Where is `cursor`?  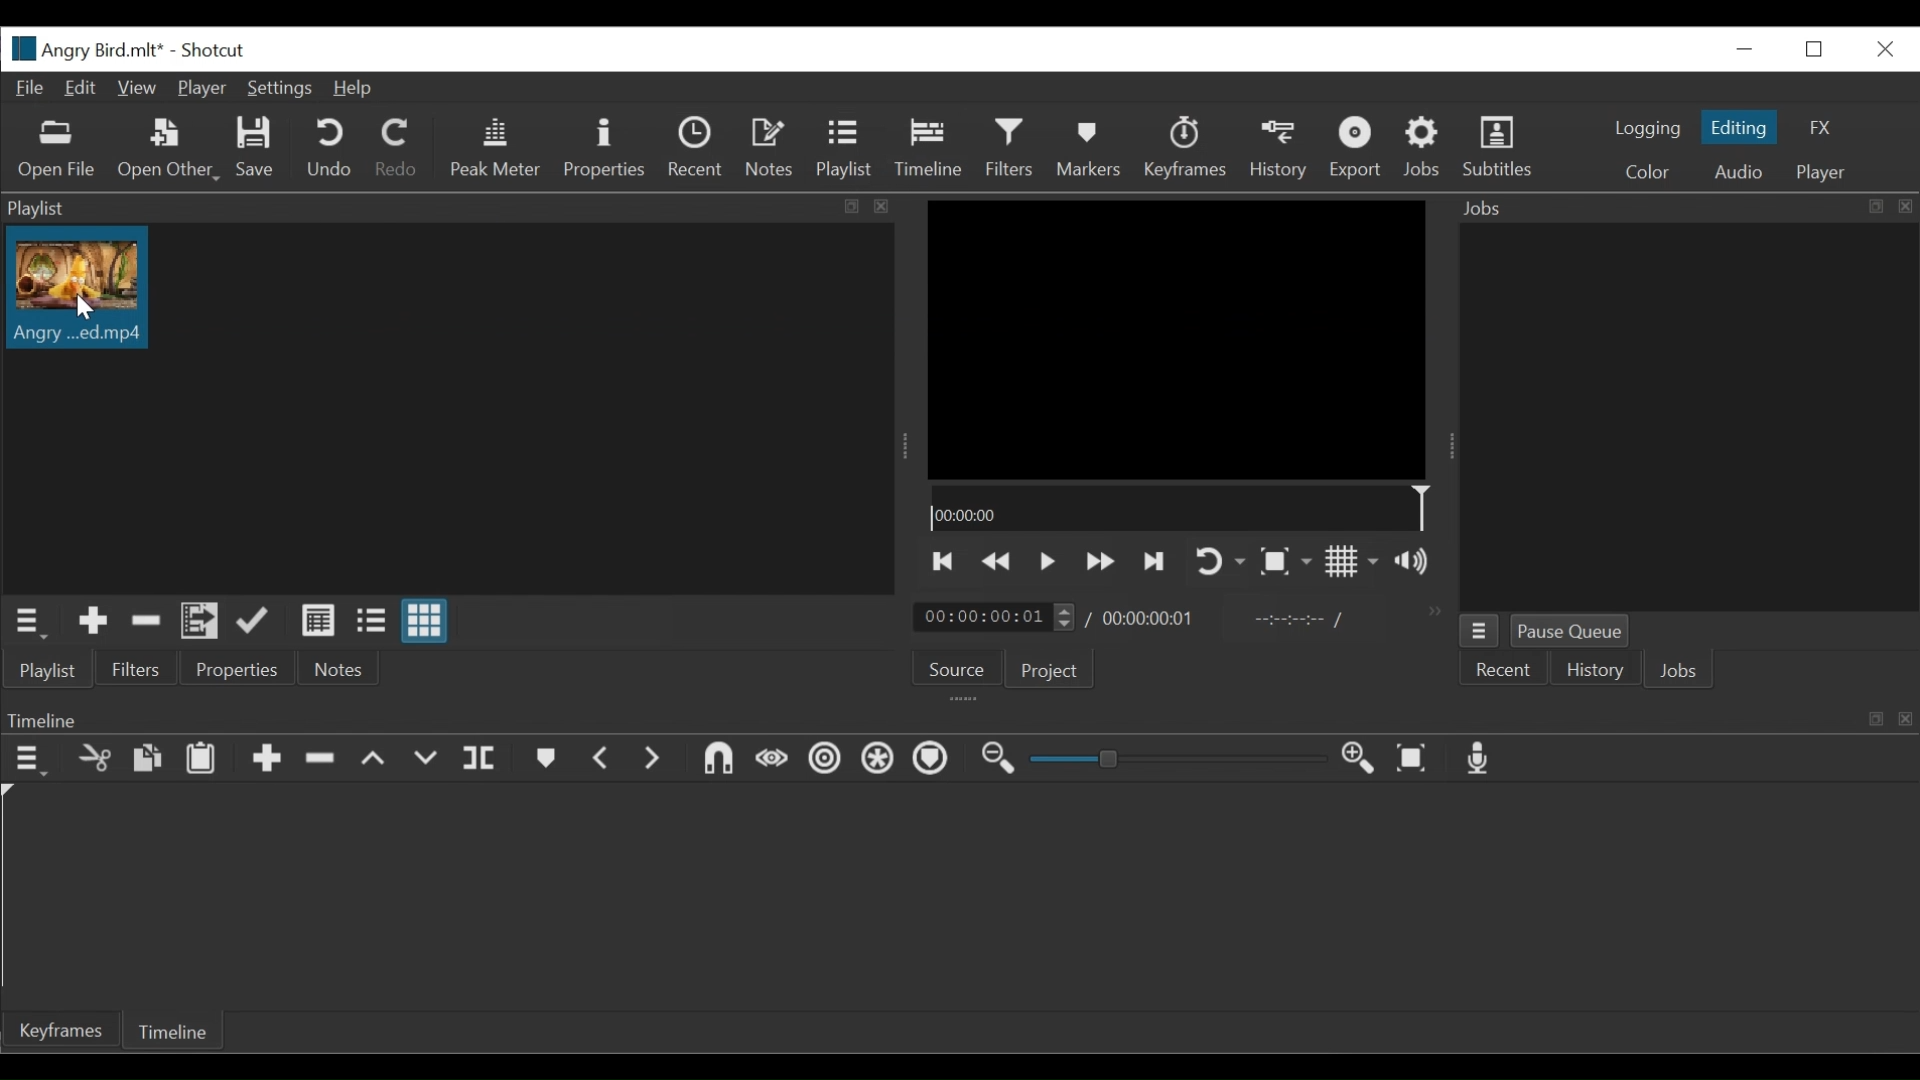
cursor is located at coordinates (88, 305).